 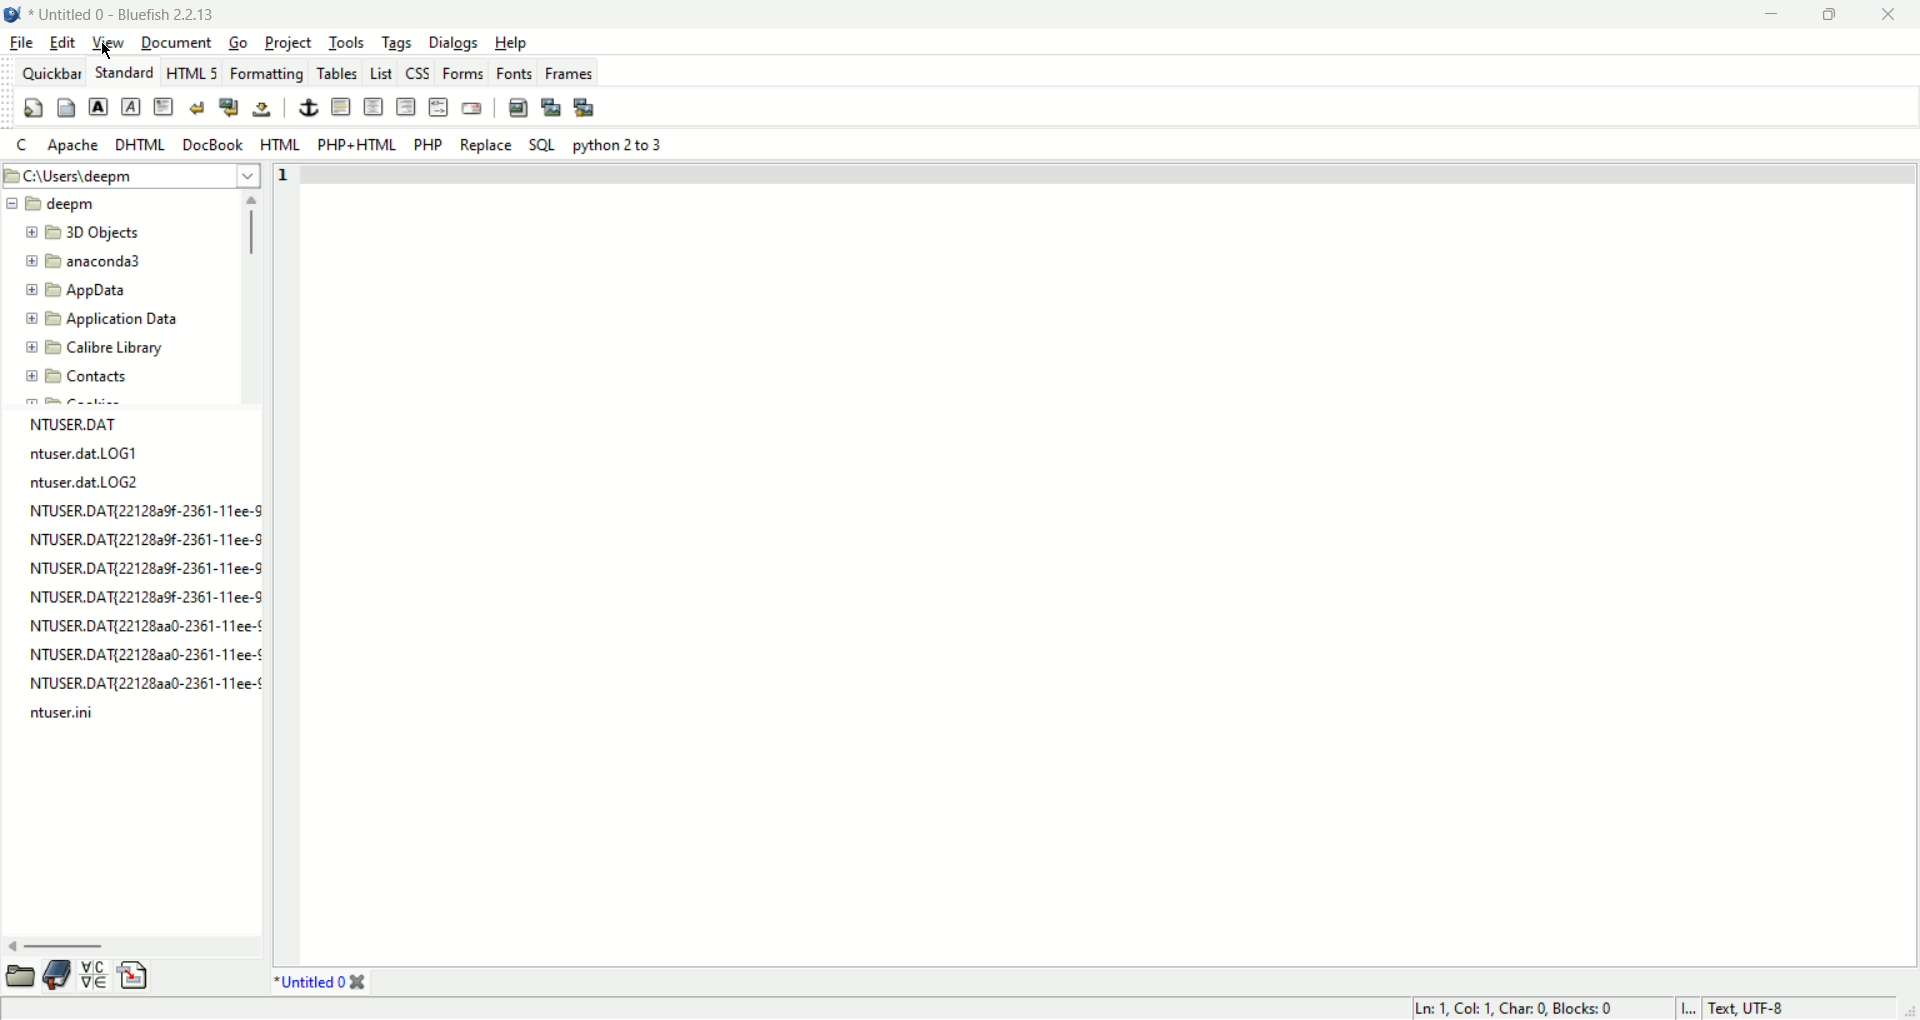 What do you see at coordinates (86, 234) in the screenshot?
I see `3D object` at bounding box center [86, 234].